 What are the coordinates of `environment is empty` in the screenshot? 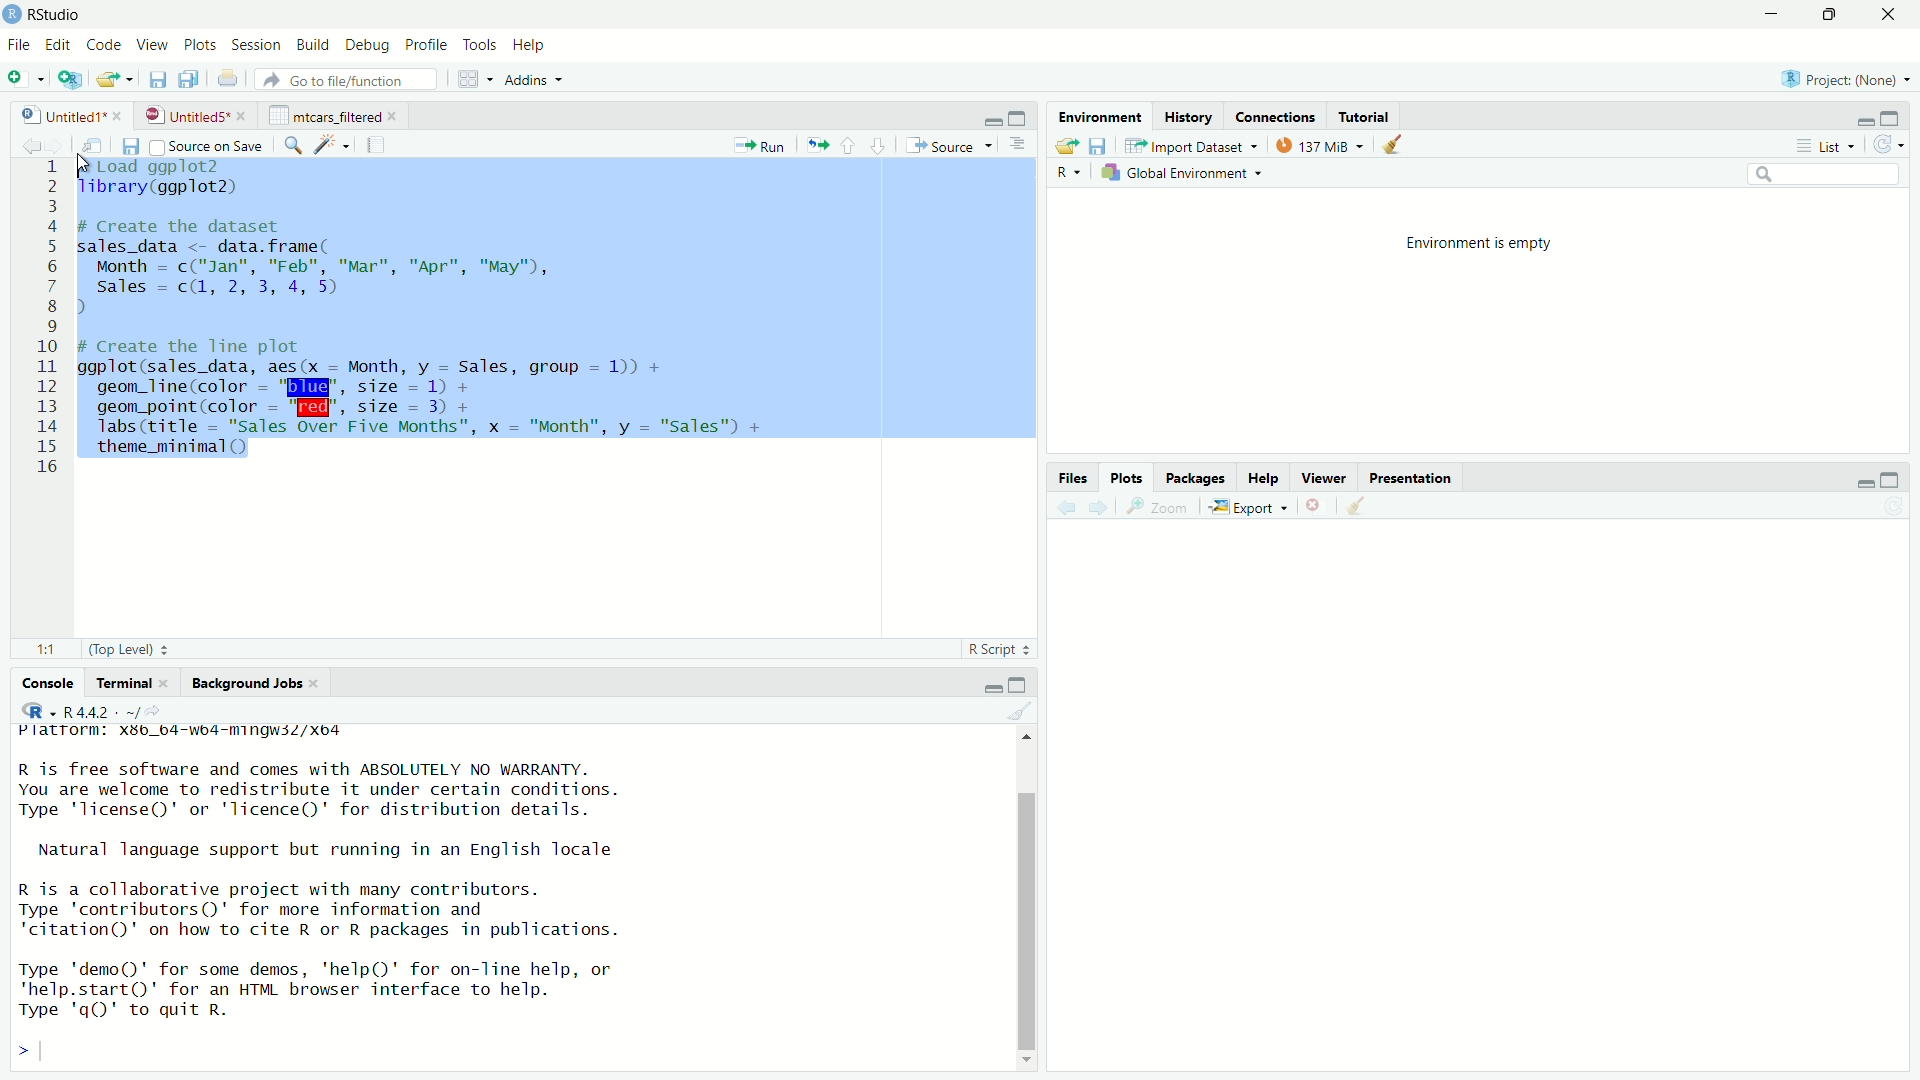 It's located at (1479, 244).